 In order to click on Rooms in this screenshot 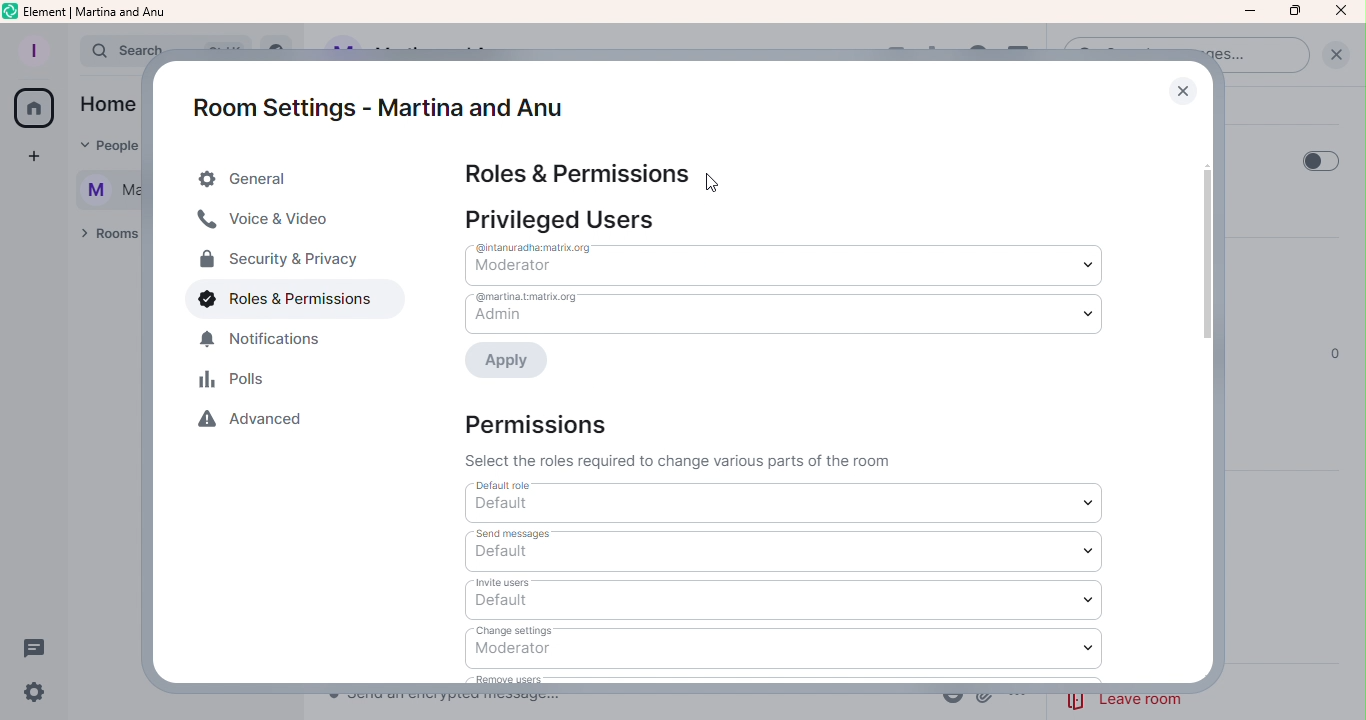, I will do `click(104, 238)`.